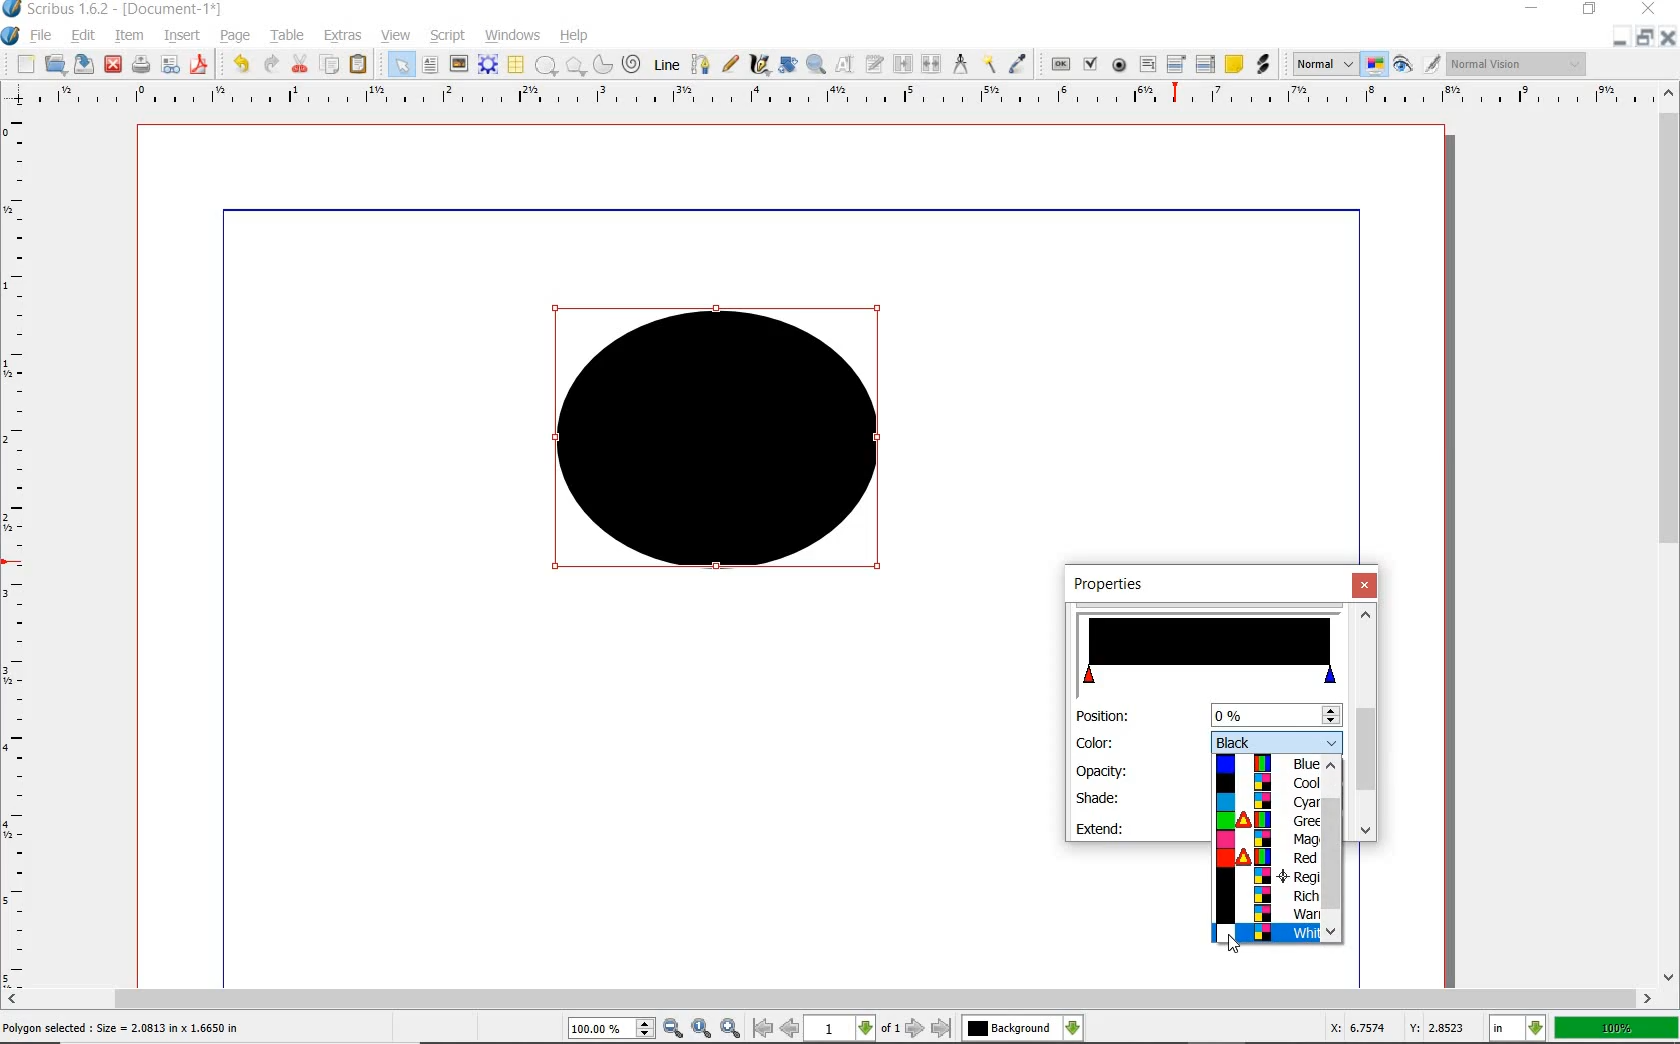  Describe the element at coordinates (759, 65) in the screenshot. I see `CALLIGRAPHIC LINE` at that location.